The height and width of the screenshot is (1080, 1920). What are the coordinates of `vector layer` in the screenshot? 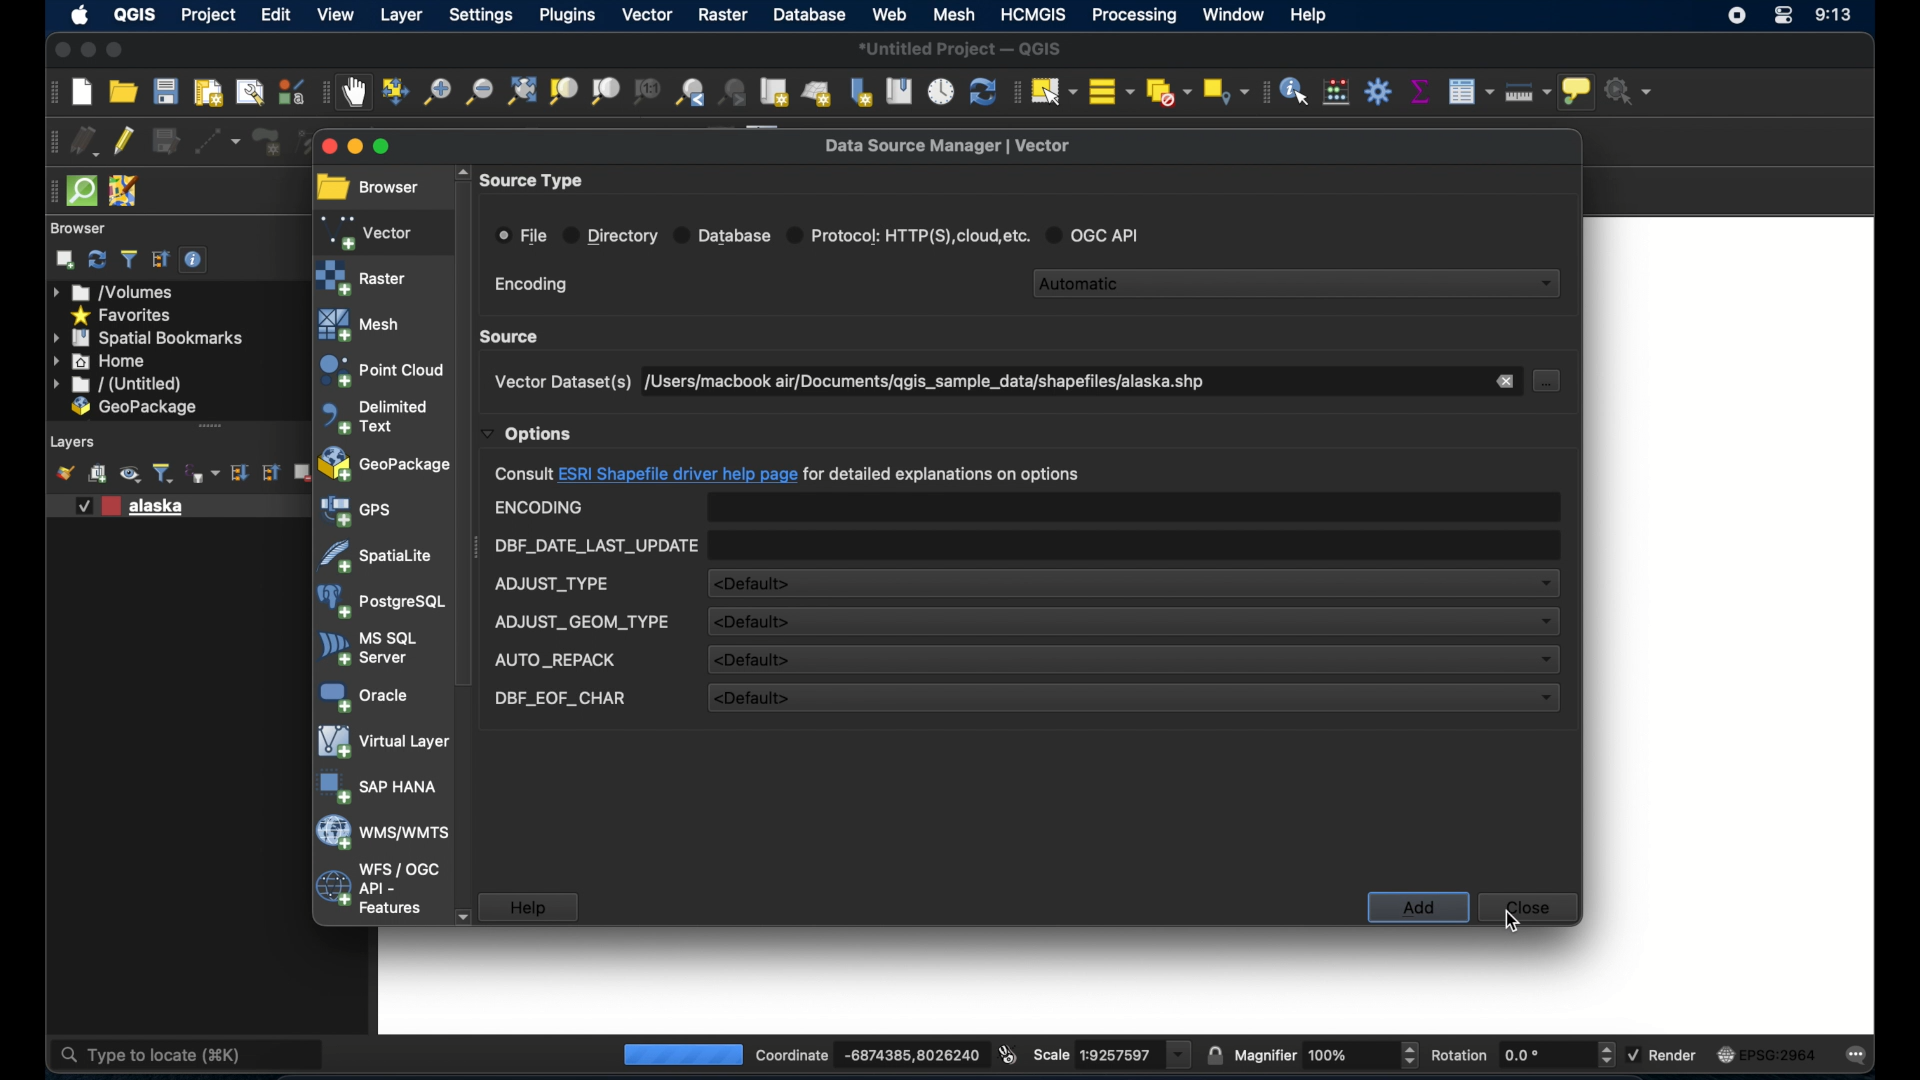 It's located at (136, 504).